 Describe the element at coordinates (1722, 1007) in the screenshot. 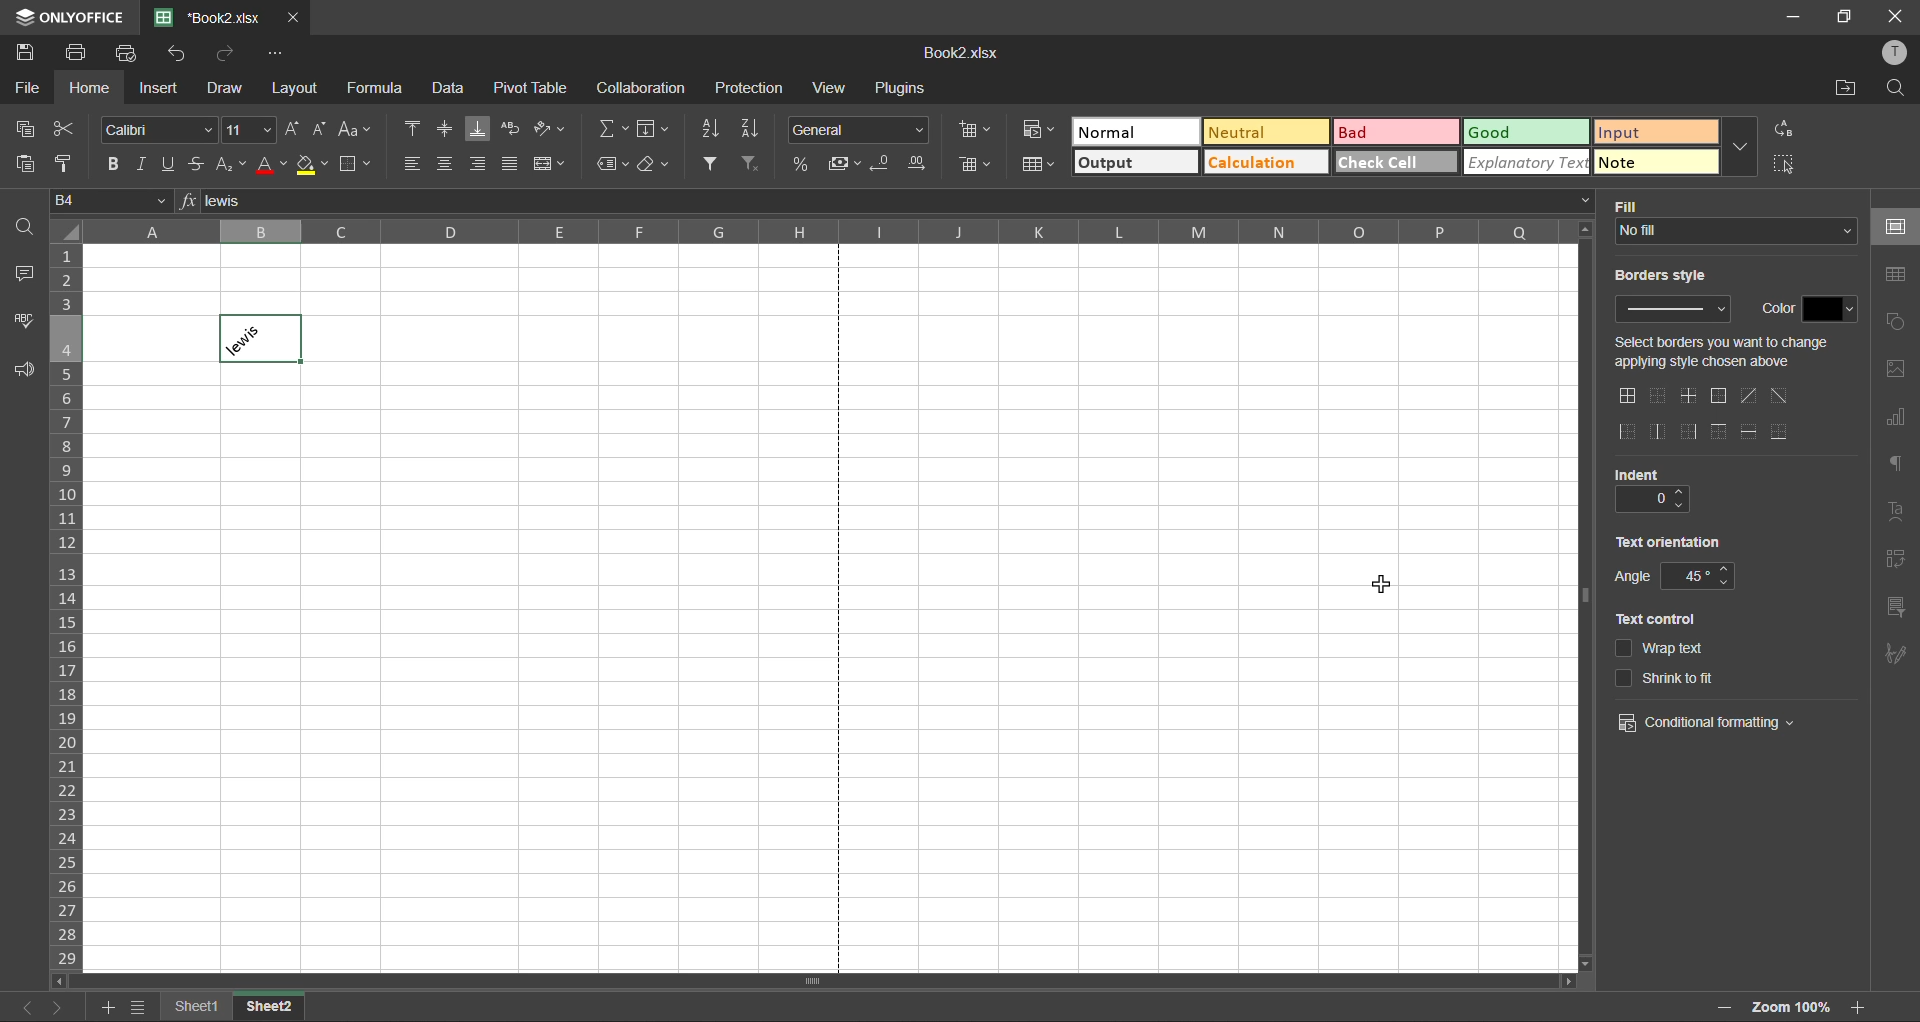

I see `zoom in` at that location.